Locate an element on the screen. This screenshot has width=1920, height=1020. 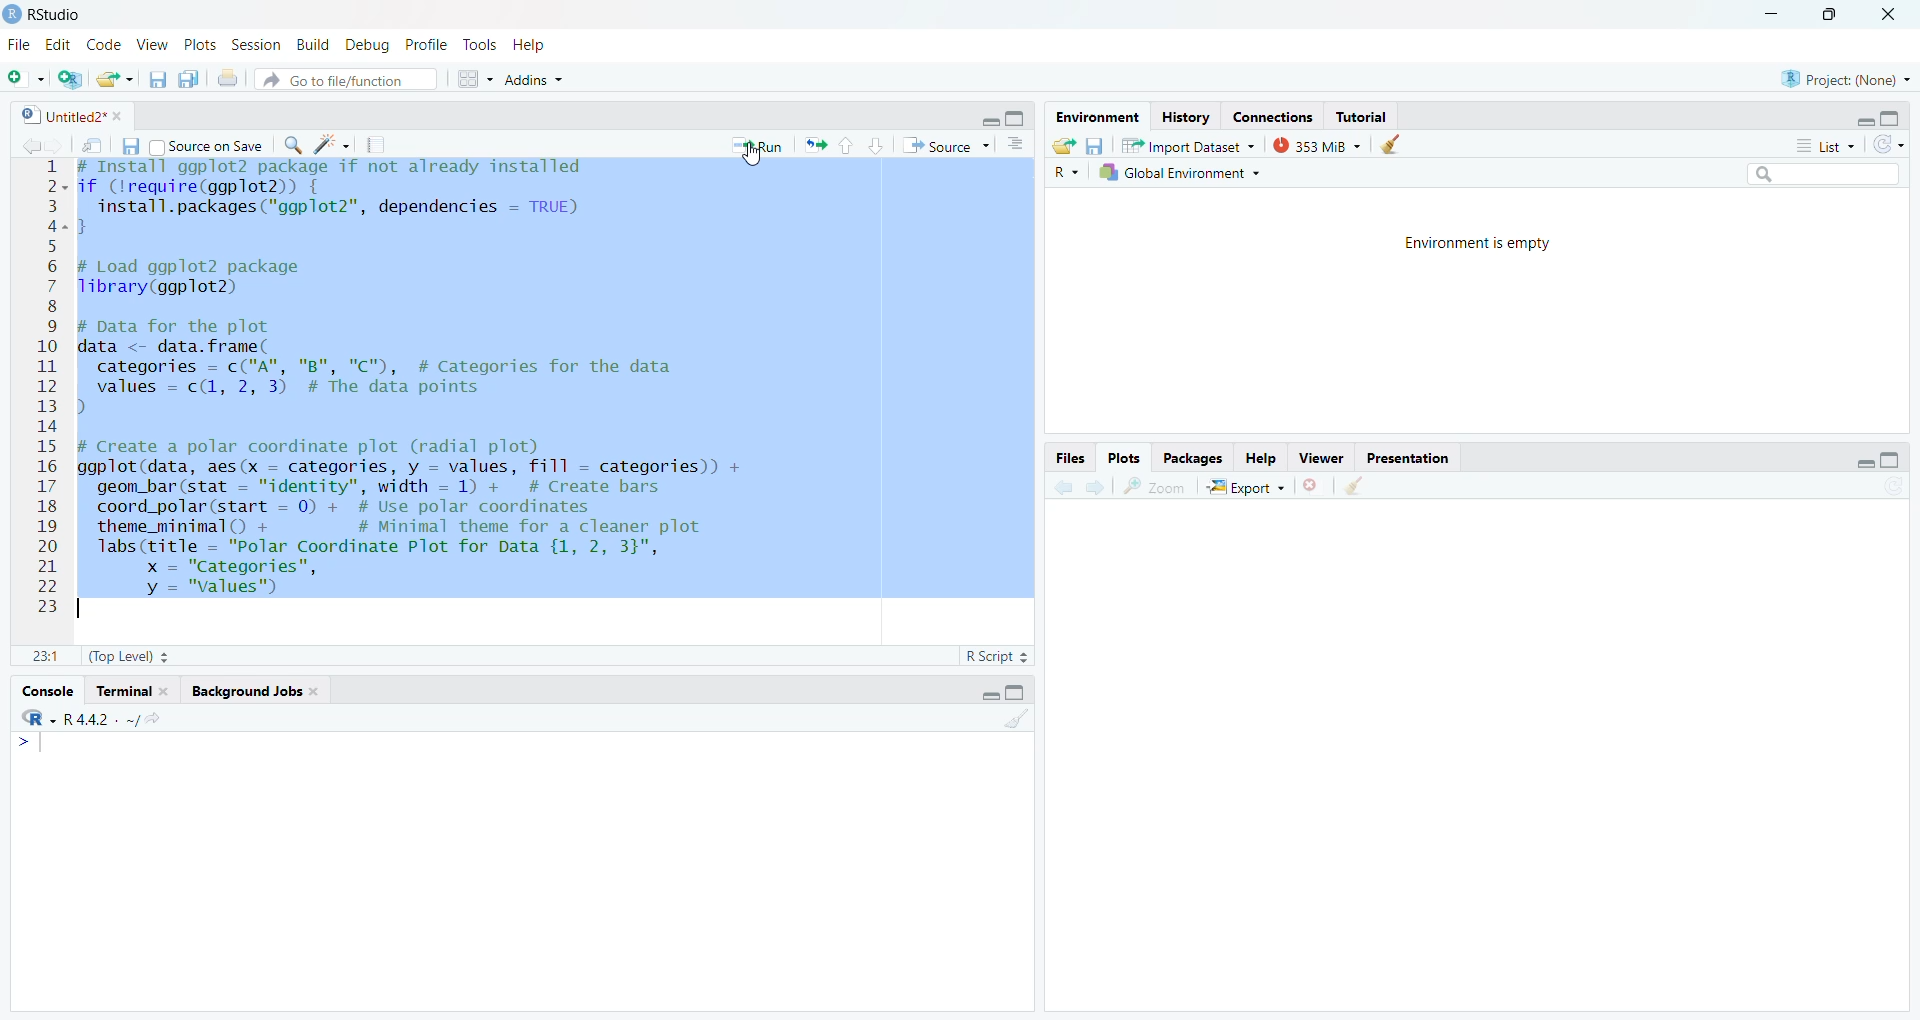
 Debug is located at coordinates (364, 46).